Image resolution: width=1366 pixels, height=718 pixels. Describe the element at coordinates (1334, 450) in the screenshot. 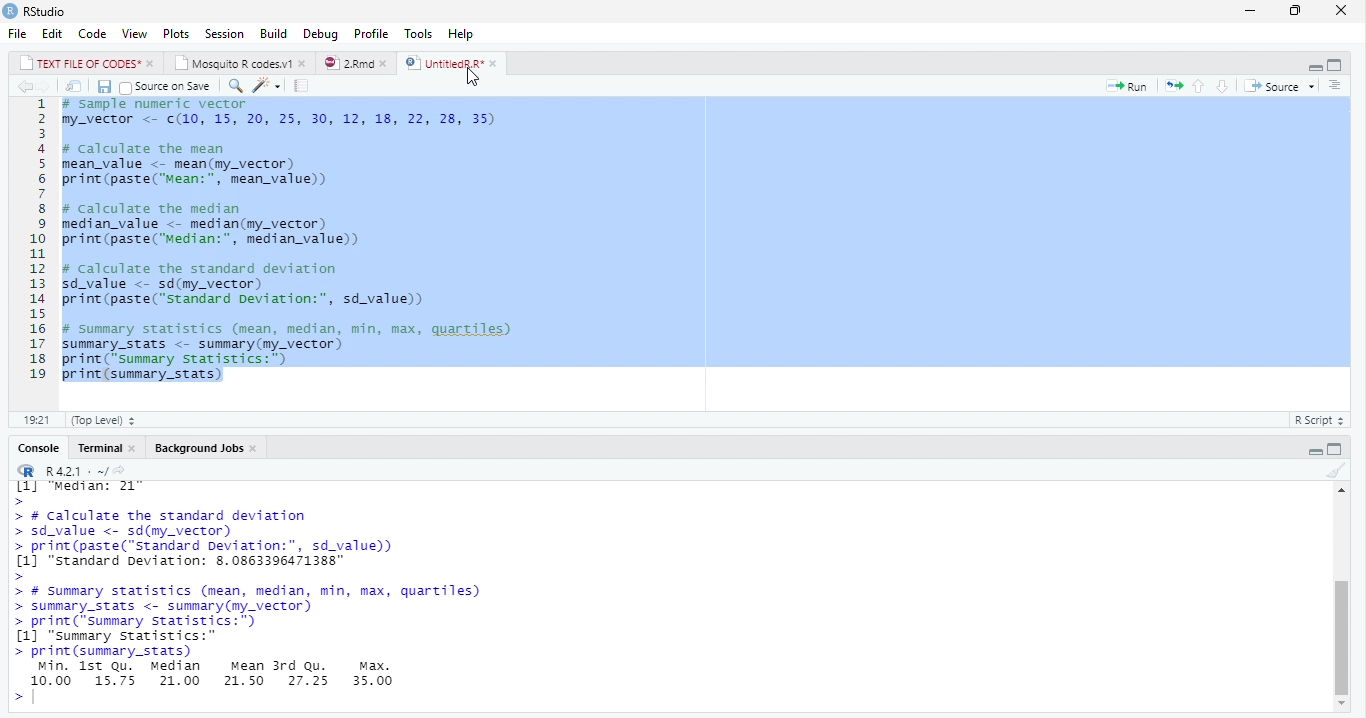

I see `maximize` at that location.